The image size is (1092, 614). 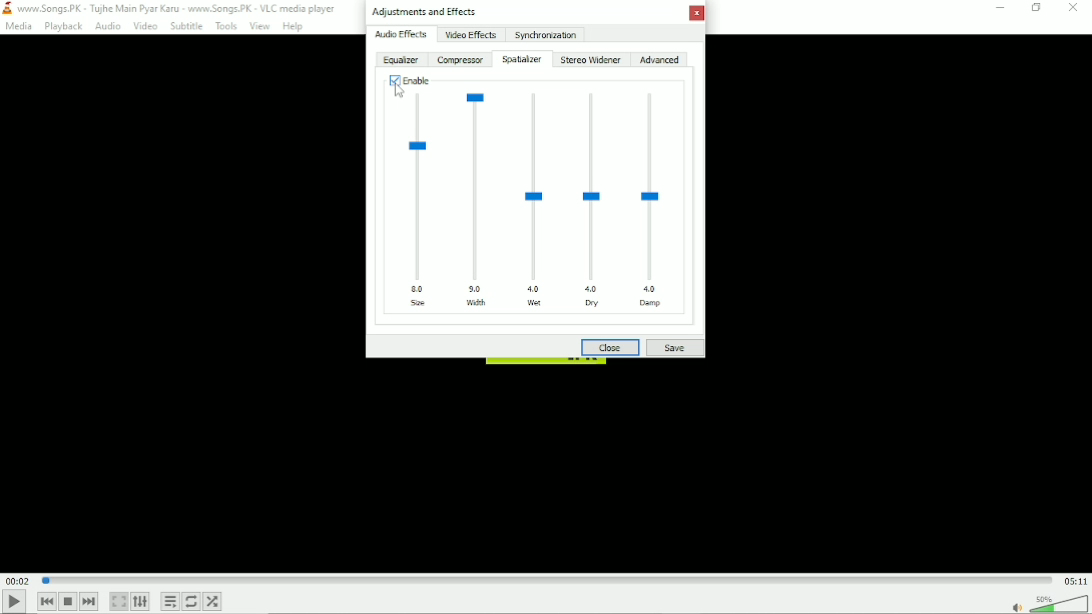 What do you see at coordinates (89, 601) in the screenshot?
I see `Next` at bounding box center [89, 601].